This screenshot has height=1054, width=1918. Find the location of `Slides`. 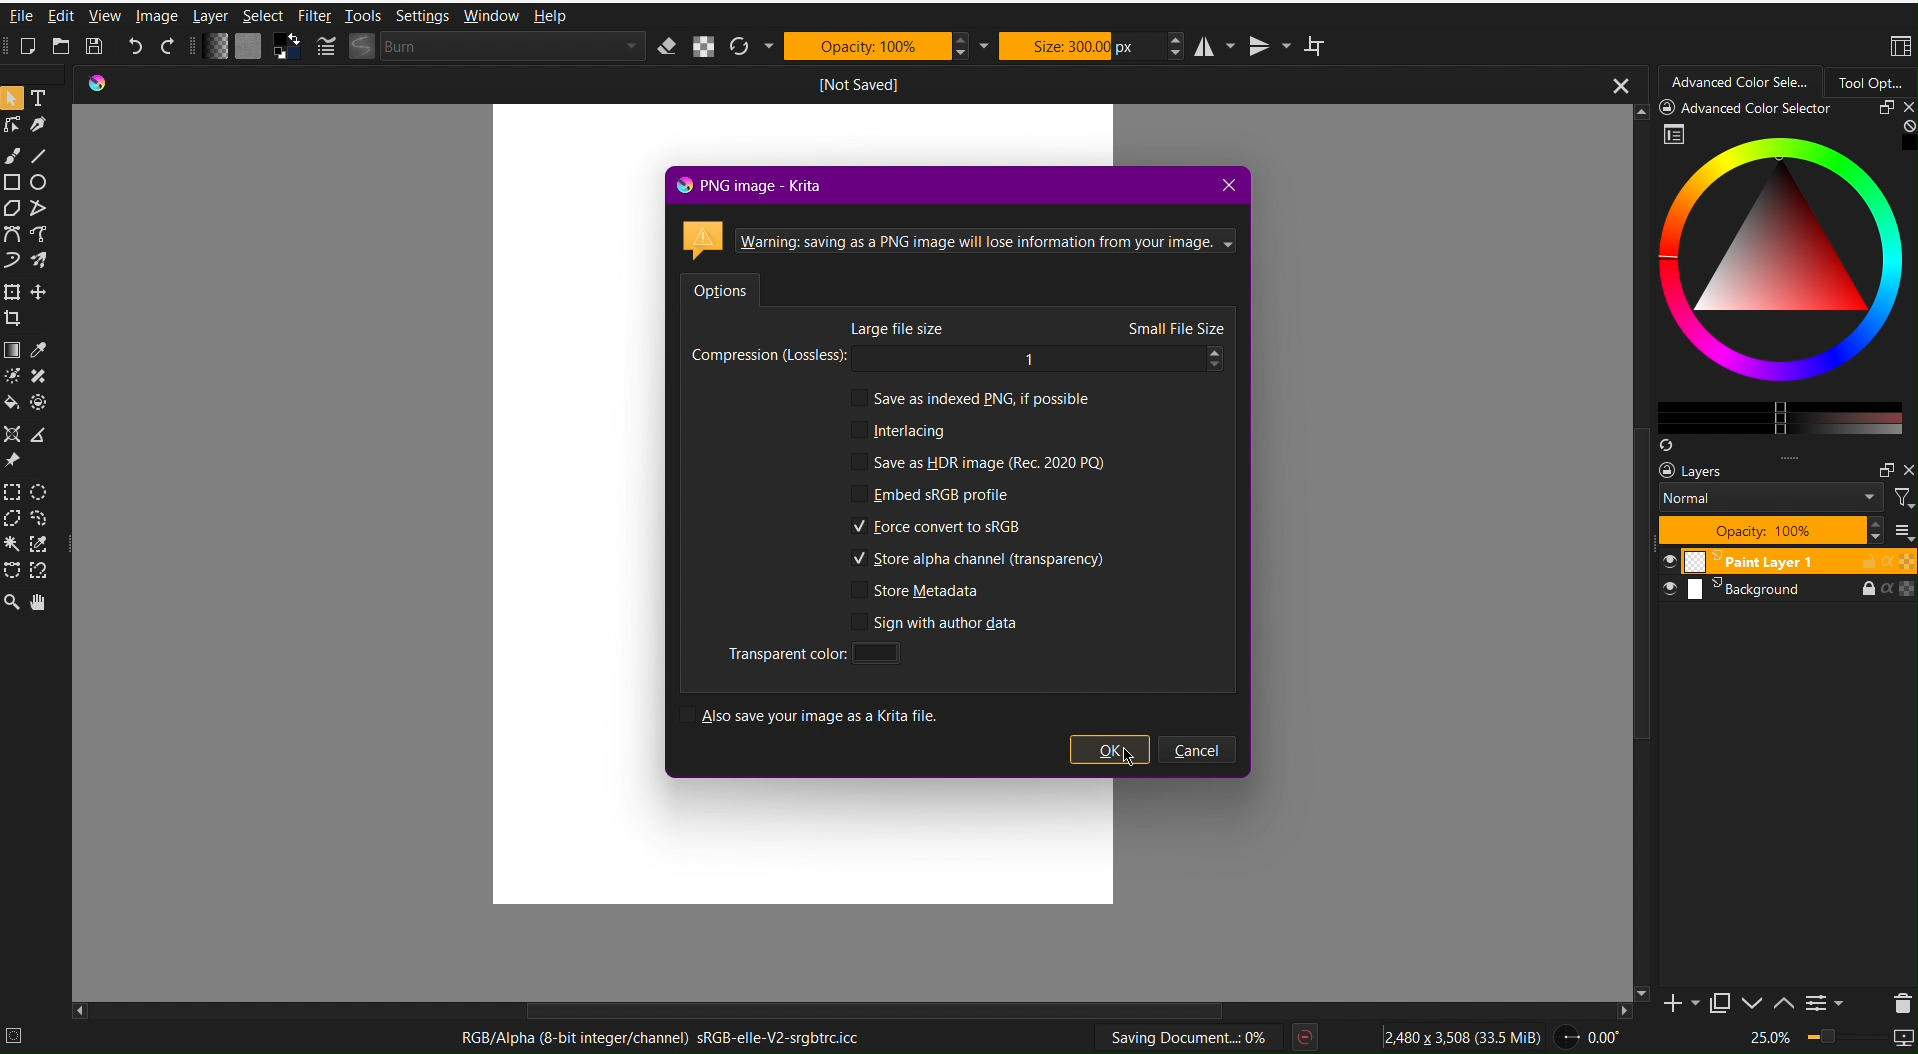

Slides is located at coordinates (1785, 576).